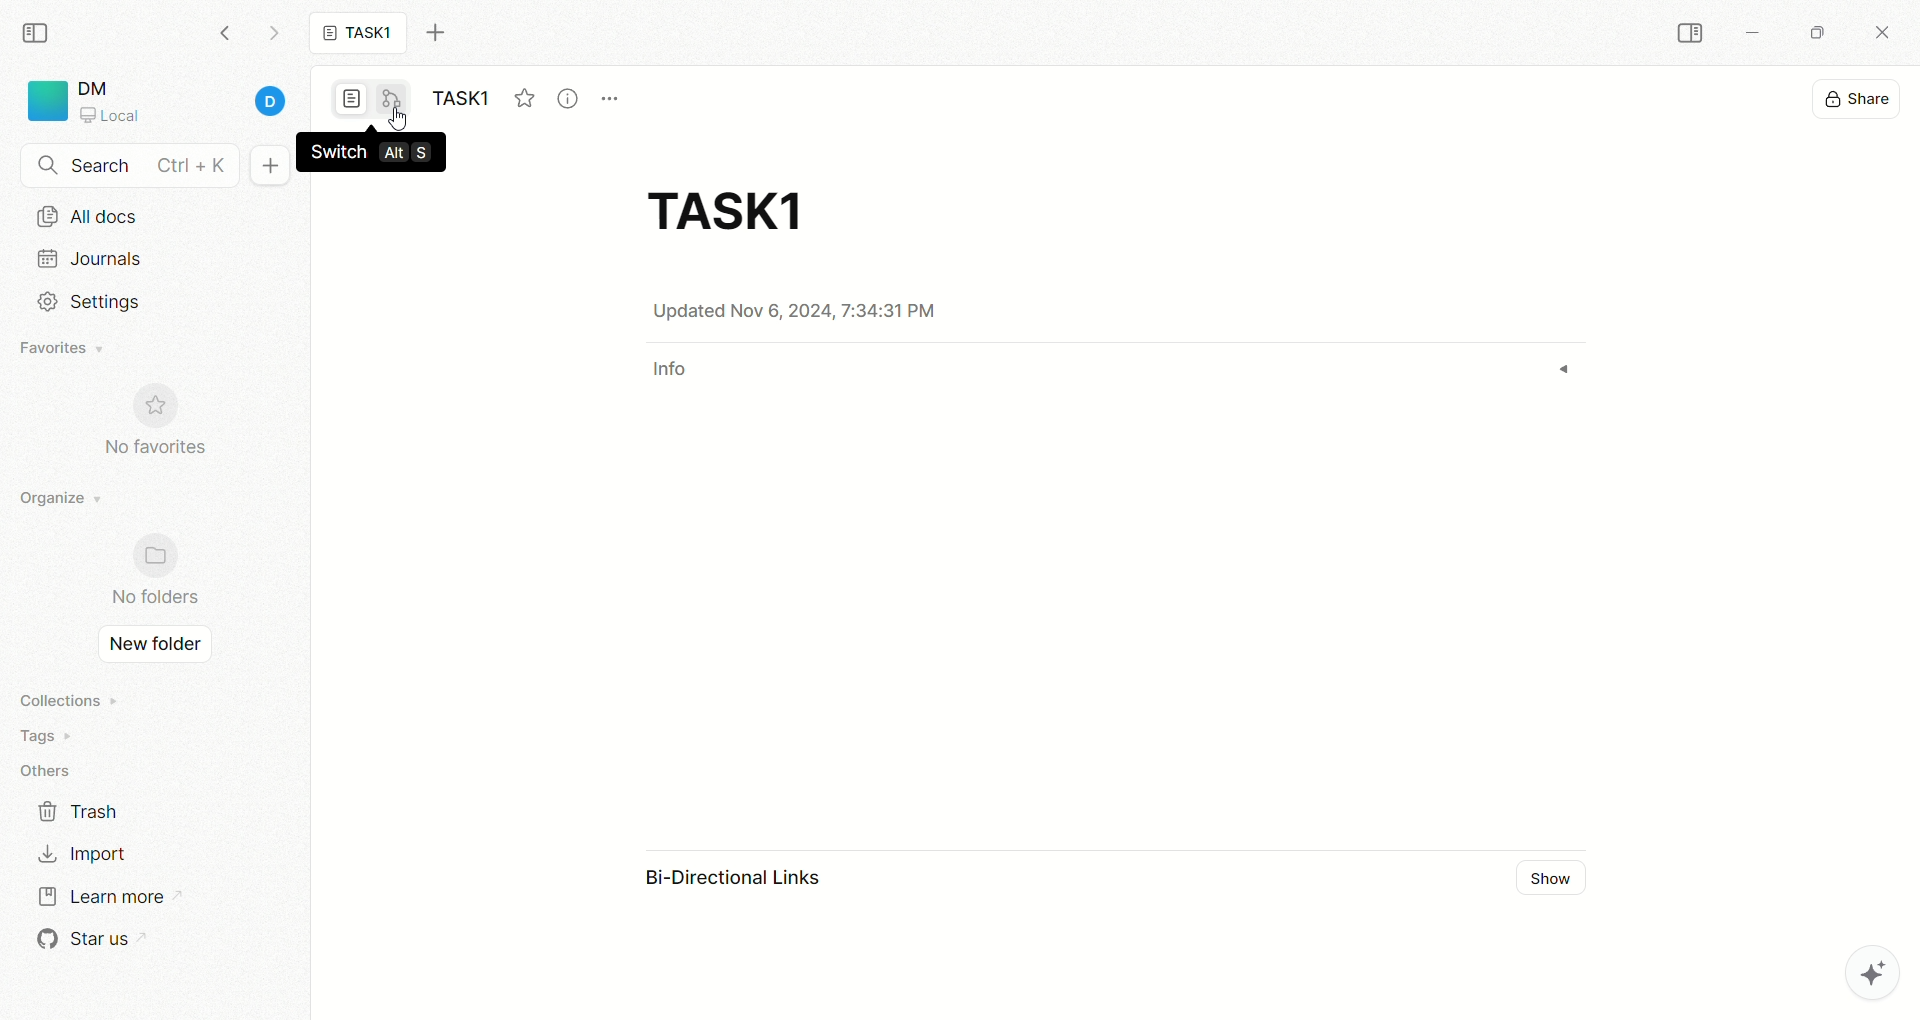  I want to click on AFFiNE AI, so click(1851, 968).